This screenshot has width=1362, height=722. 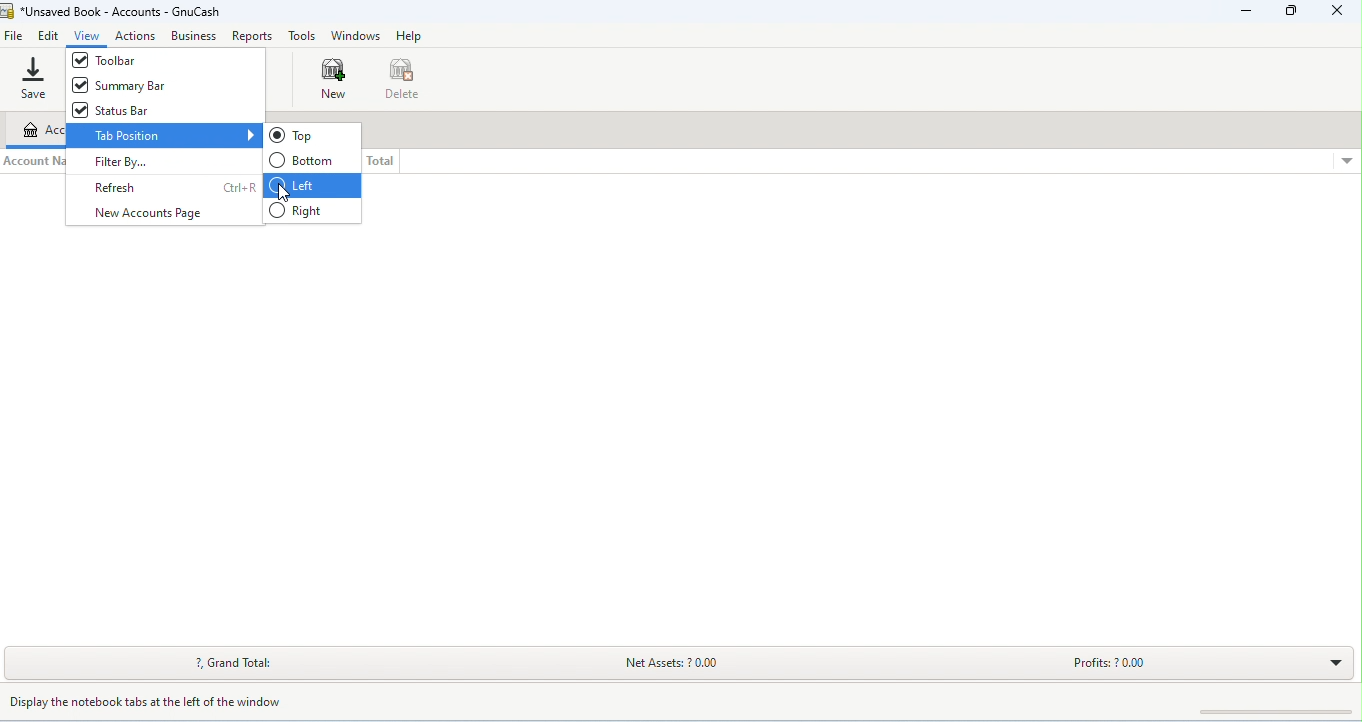 I want to click on delete, so click(x=405, y=77).